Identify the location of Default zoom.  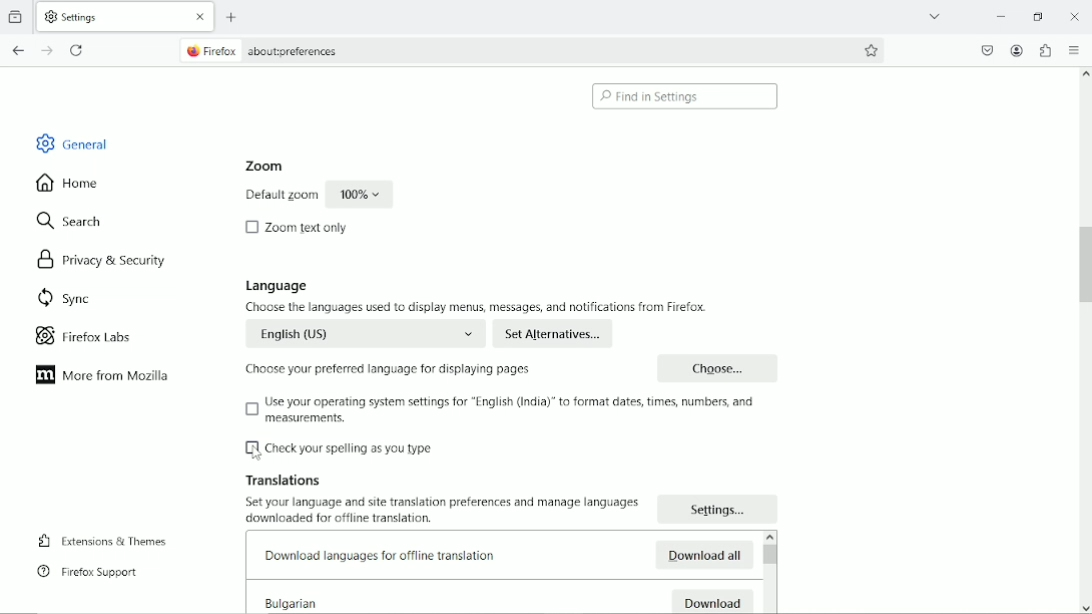
(279, 196).